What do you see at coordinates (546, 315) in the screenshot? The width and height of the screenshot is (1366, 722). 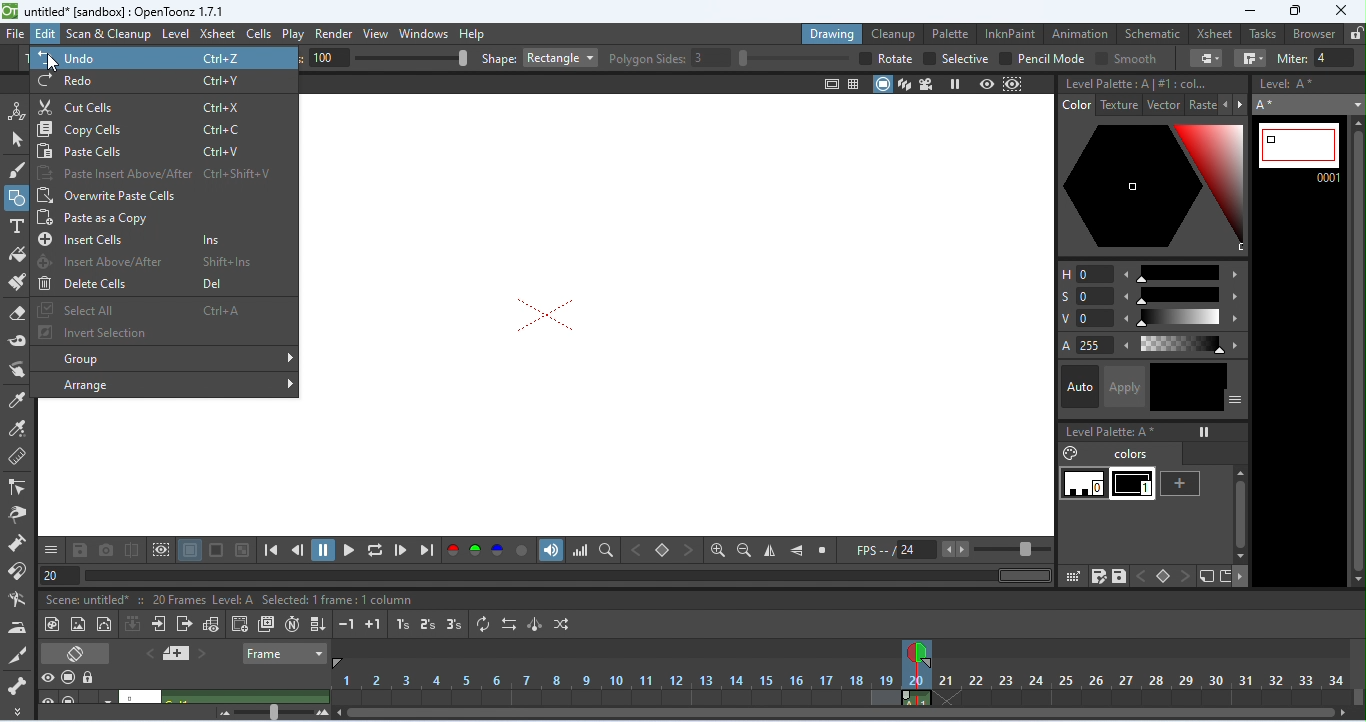 I see `camera box` at bounding box center [546, 315].